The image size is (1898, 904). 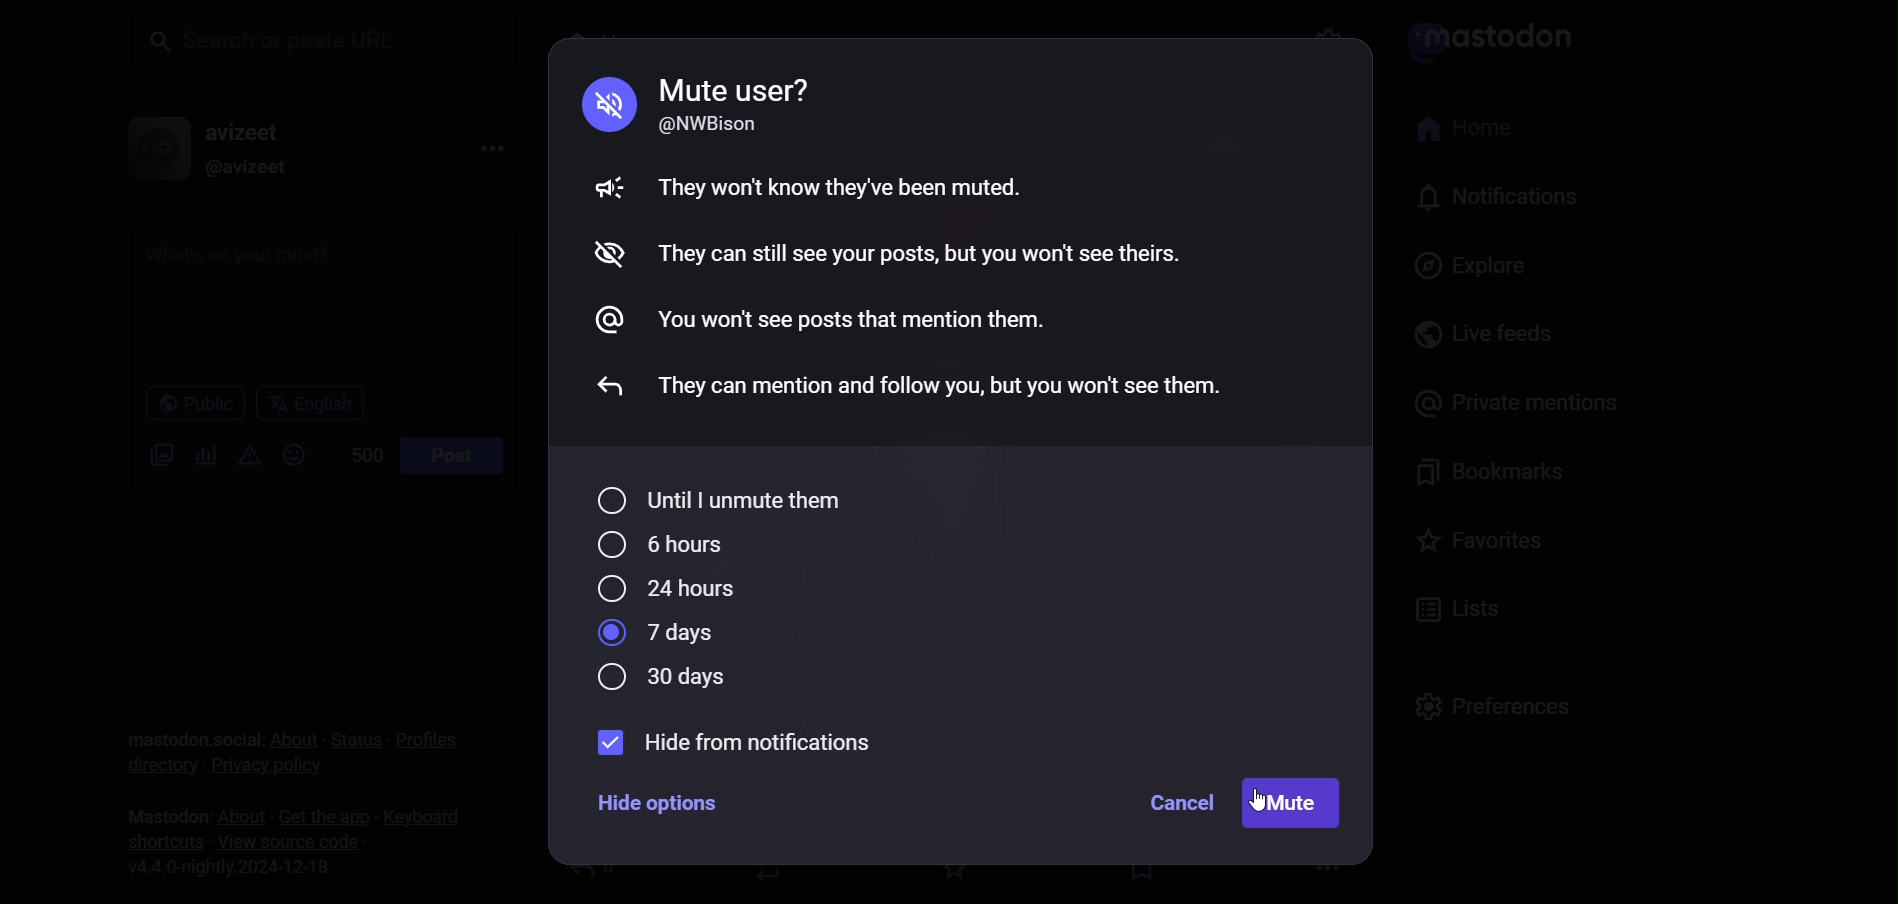 I want to click on until i unmute them, so click(x=733, y=498).